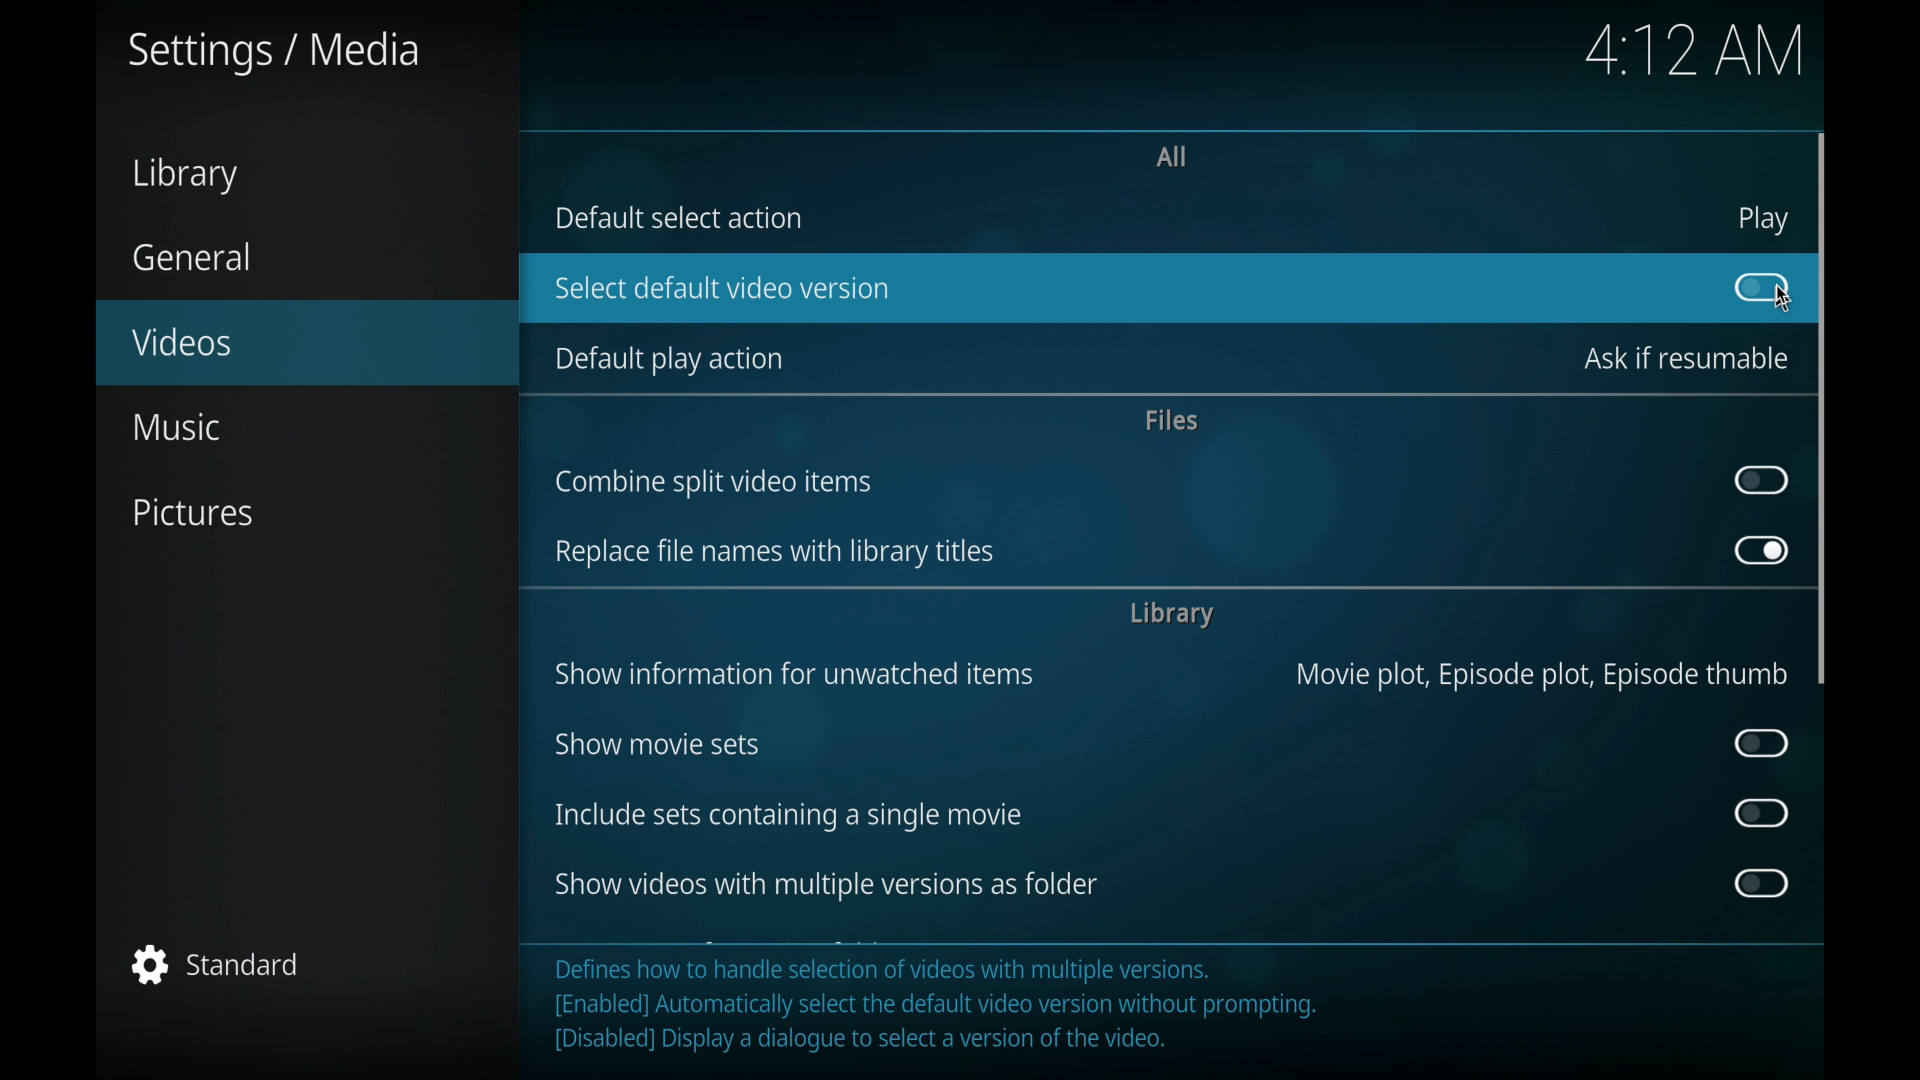 This screenshot has height=1080, width=1920. What do you see at coordinates (1762, 743) in the screenshot?
I see `toggle button` at bounding box center [1762, 743].